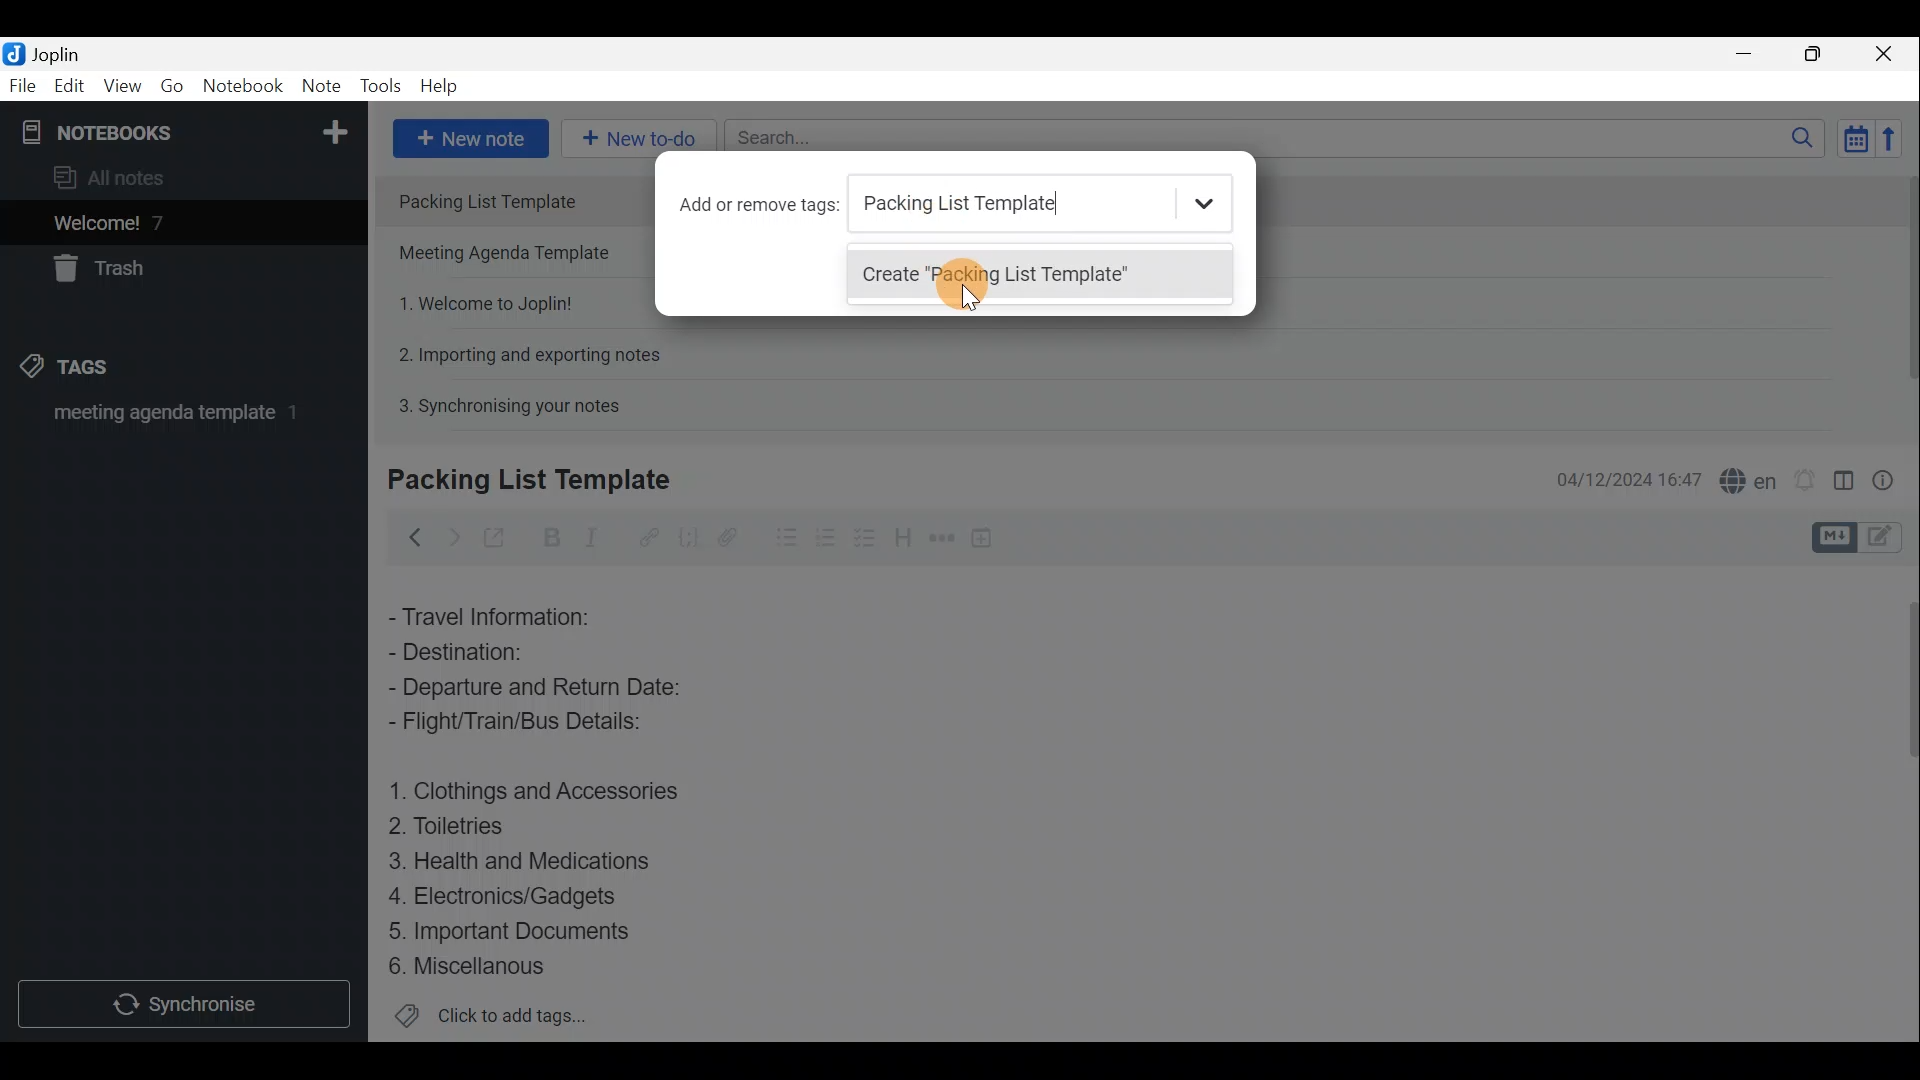  What do you see at coordinates (728, 536) in the screenshot?
I see `Attach file` at bounding box center [728, 536].